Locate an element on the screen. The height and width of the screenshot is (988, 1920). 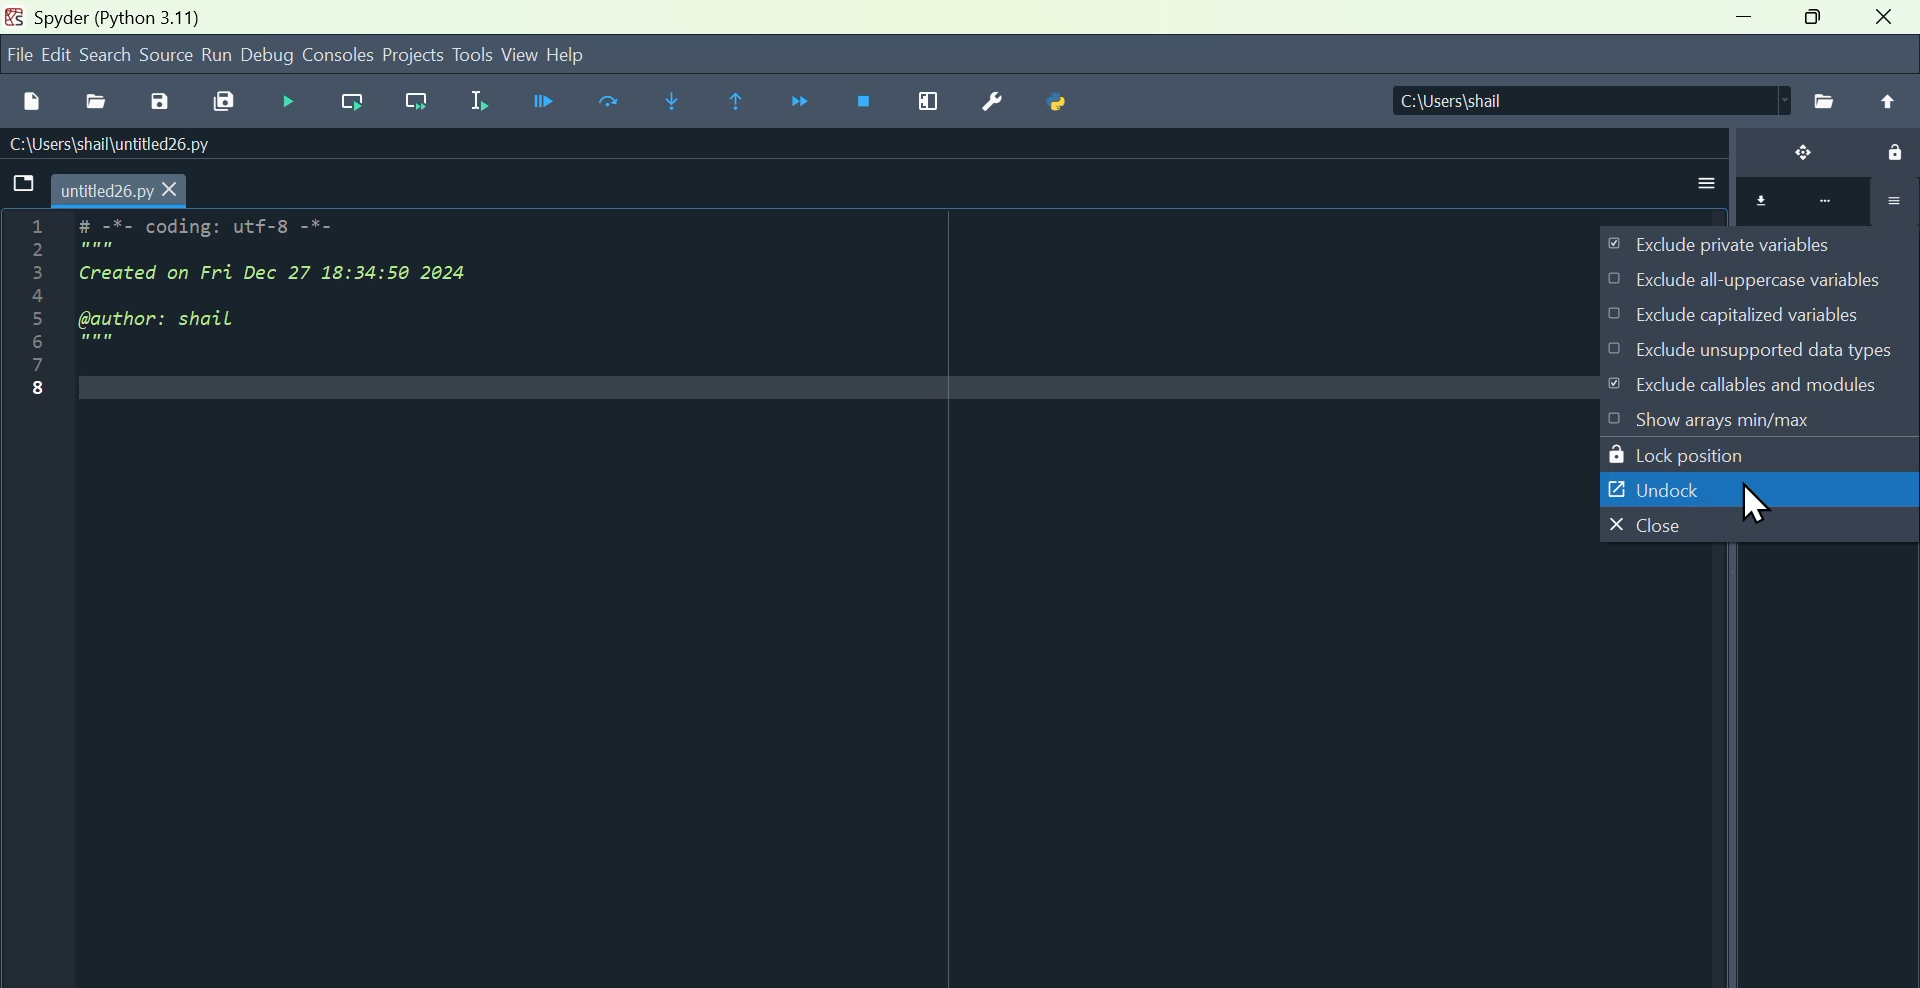
© Exclude private variables is located at coordinates (1735, 245).